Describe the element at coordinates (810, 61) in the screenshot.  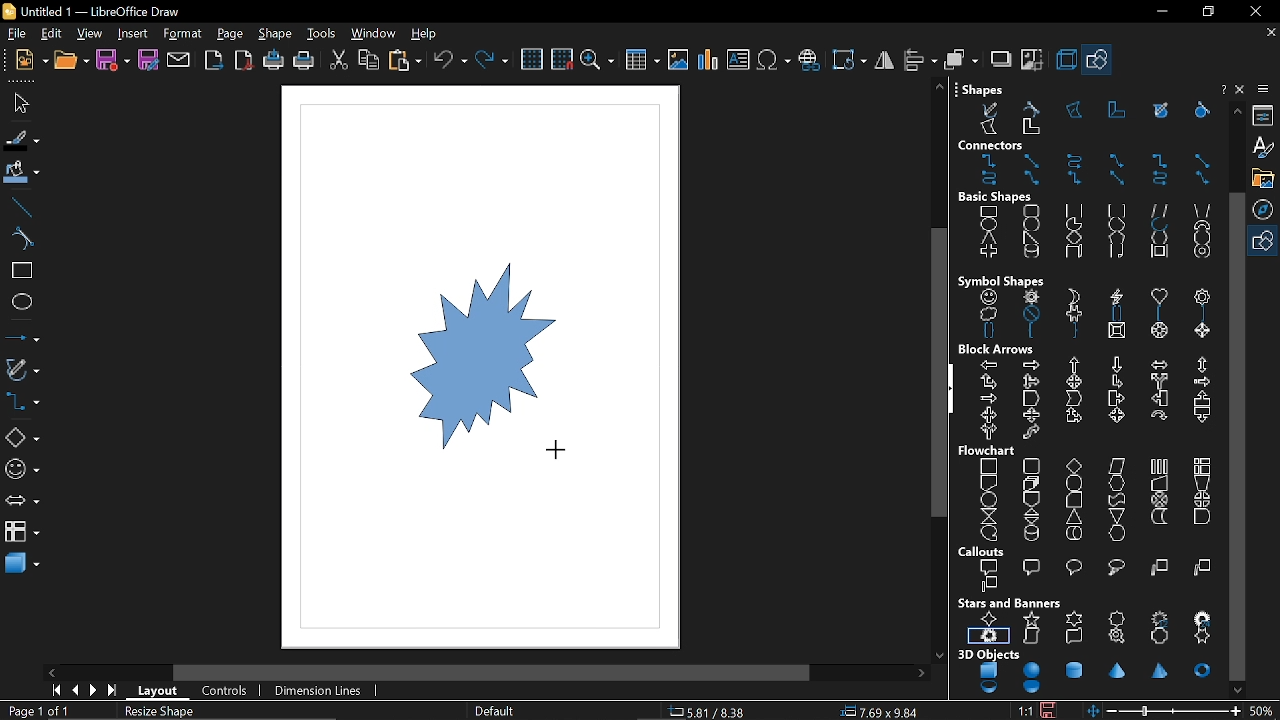
I see `Insert hyperlink` at that location.